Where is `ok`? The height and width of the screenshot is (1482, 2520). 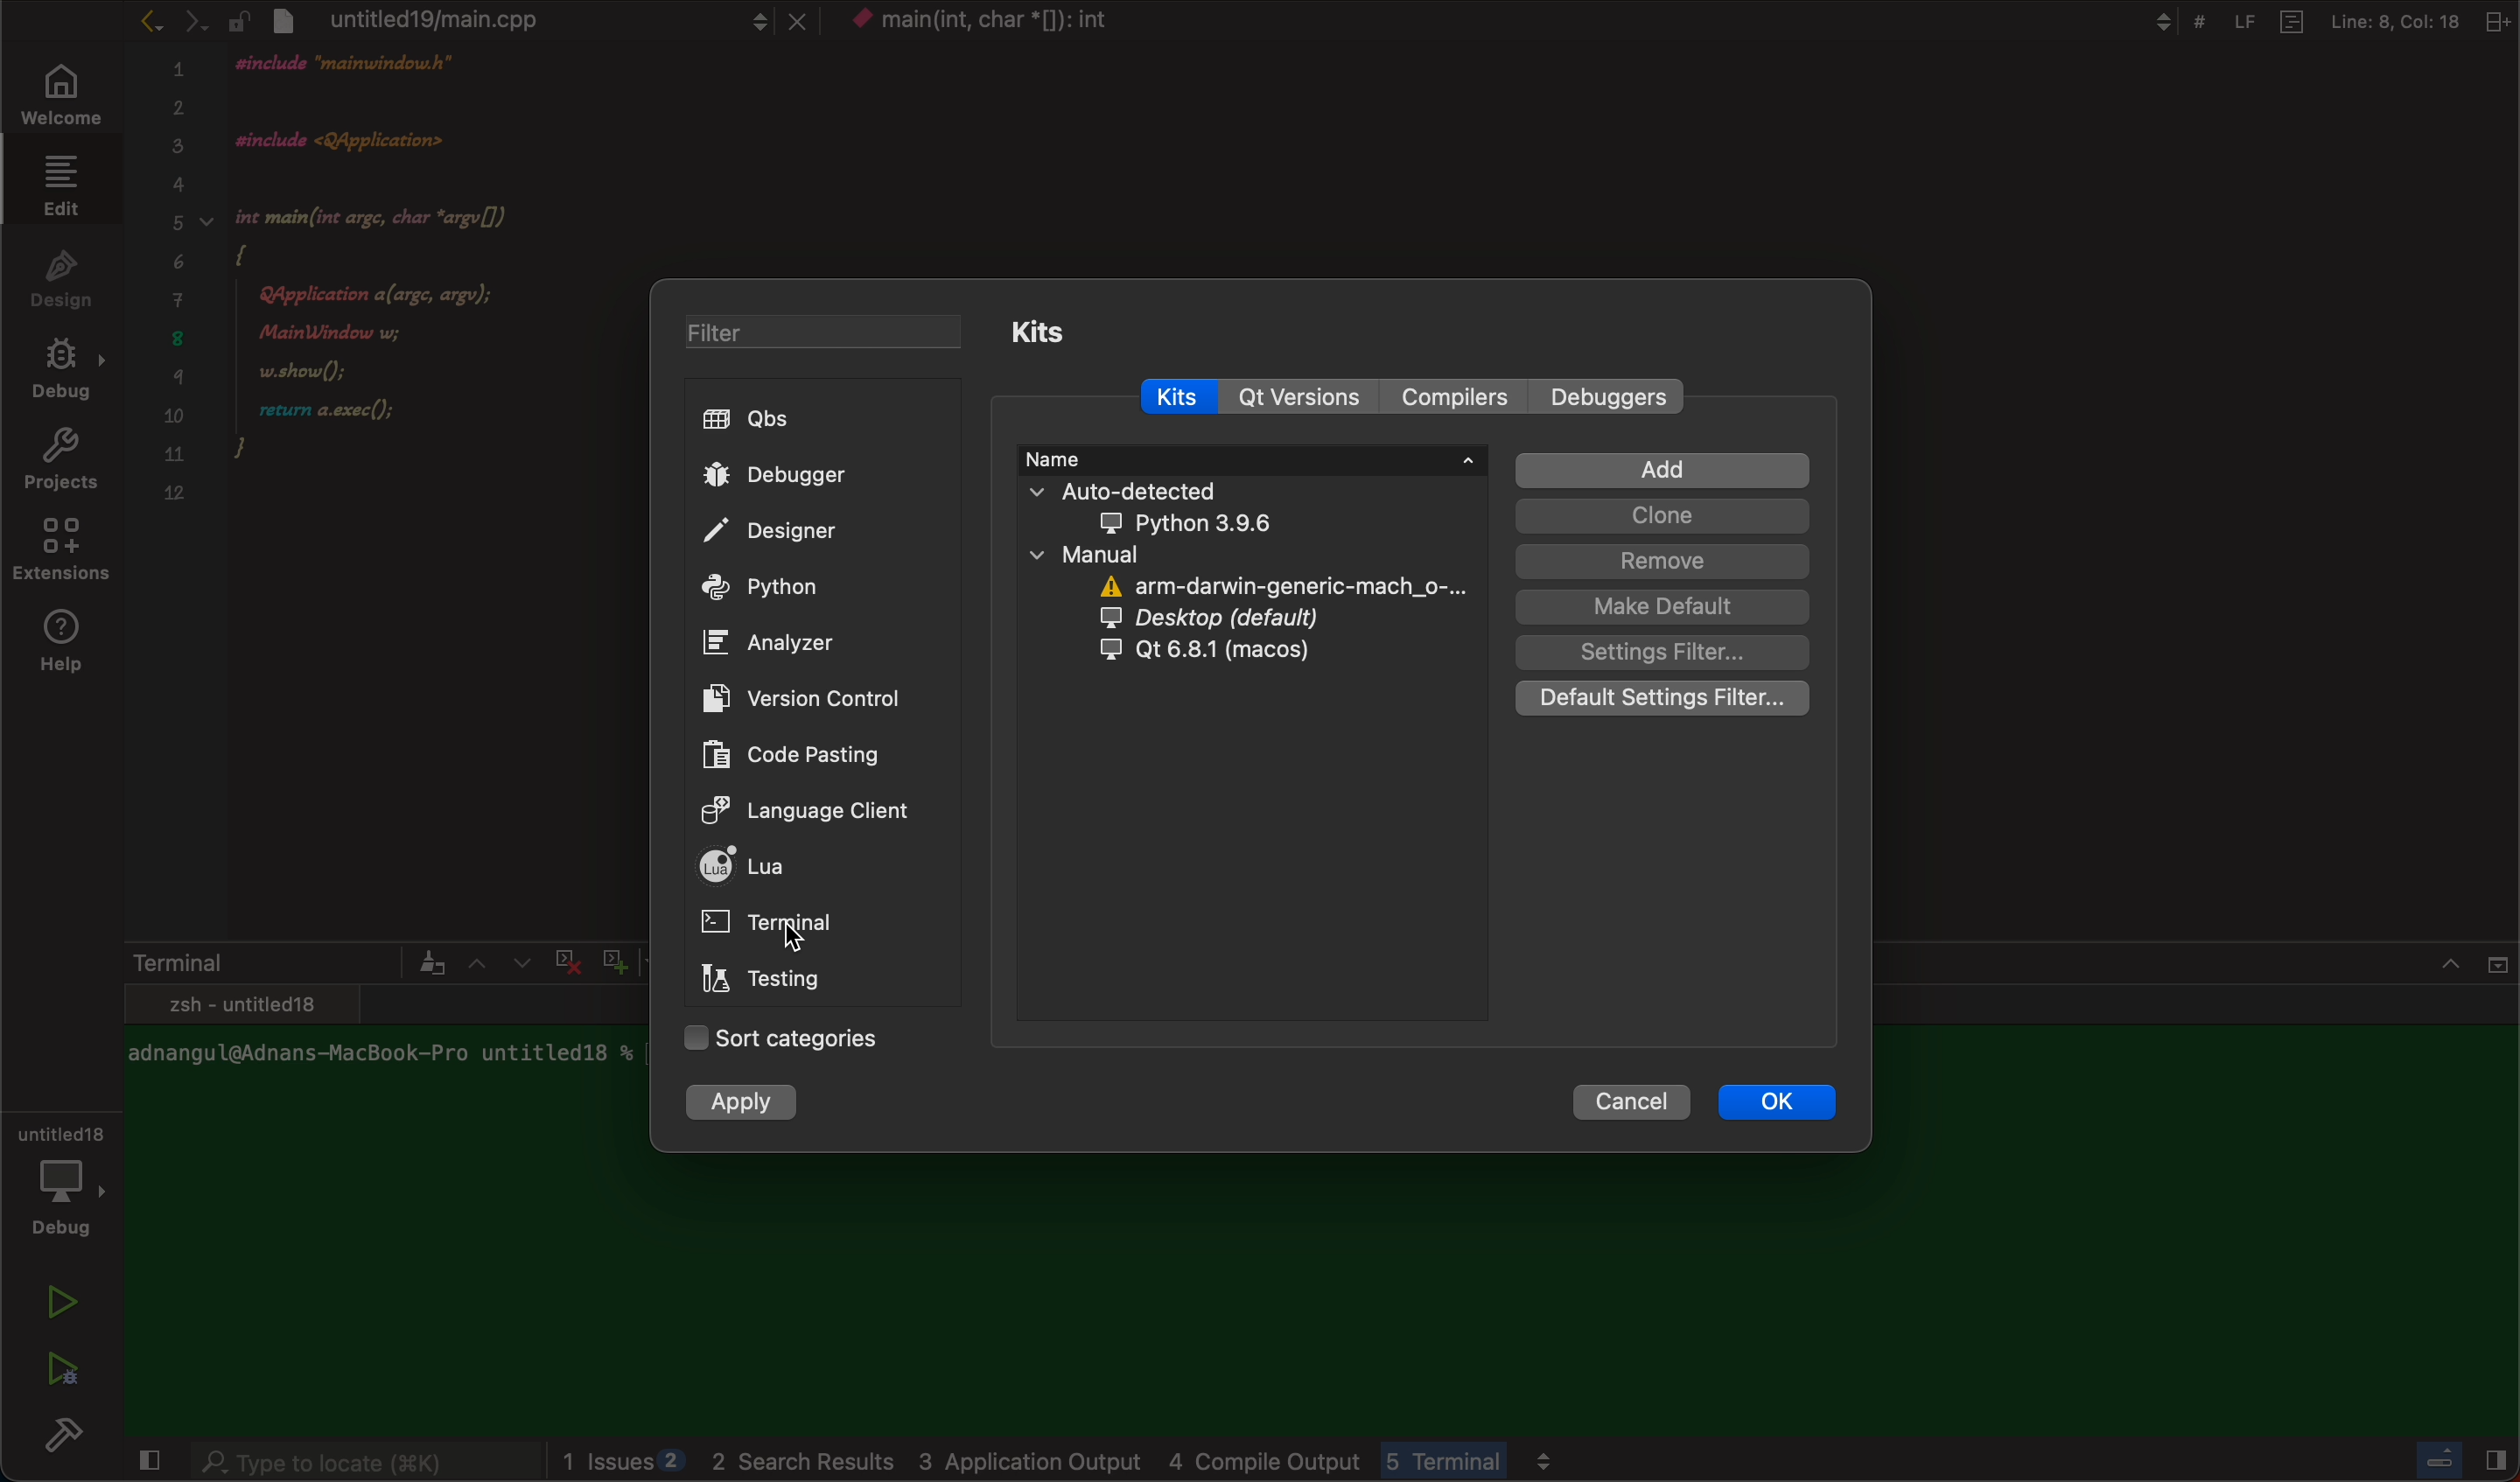
ok is located at coordinates (1776, 1103).